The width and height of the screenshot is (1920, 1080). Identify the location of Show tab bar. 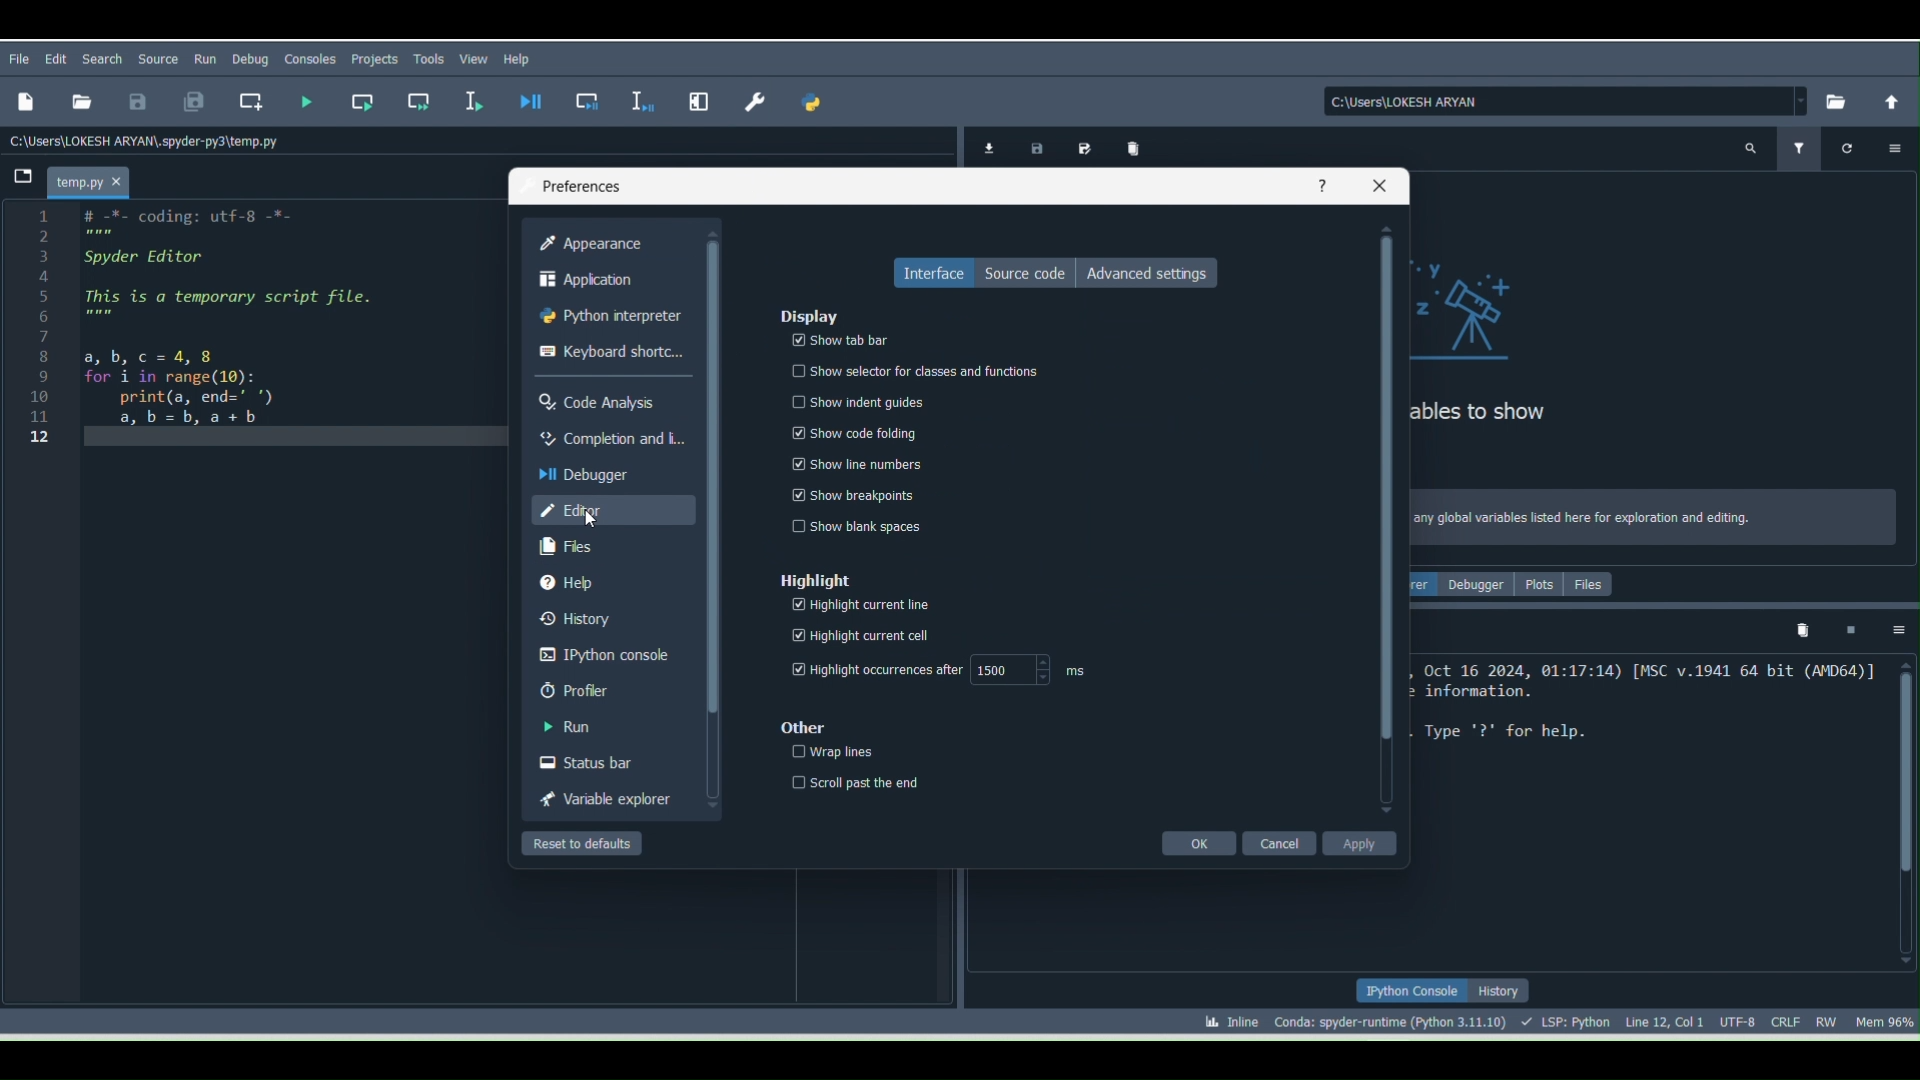
(840, 336).